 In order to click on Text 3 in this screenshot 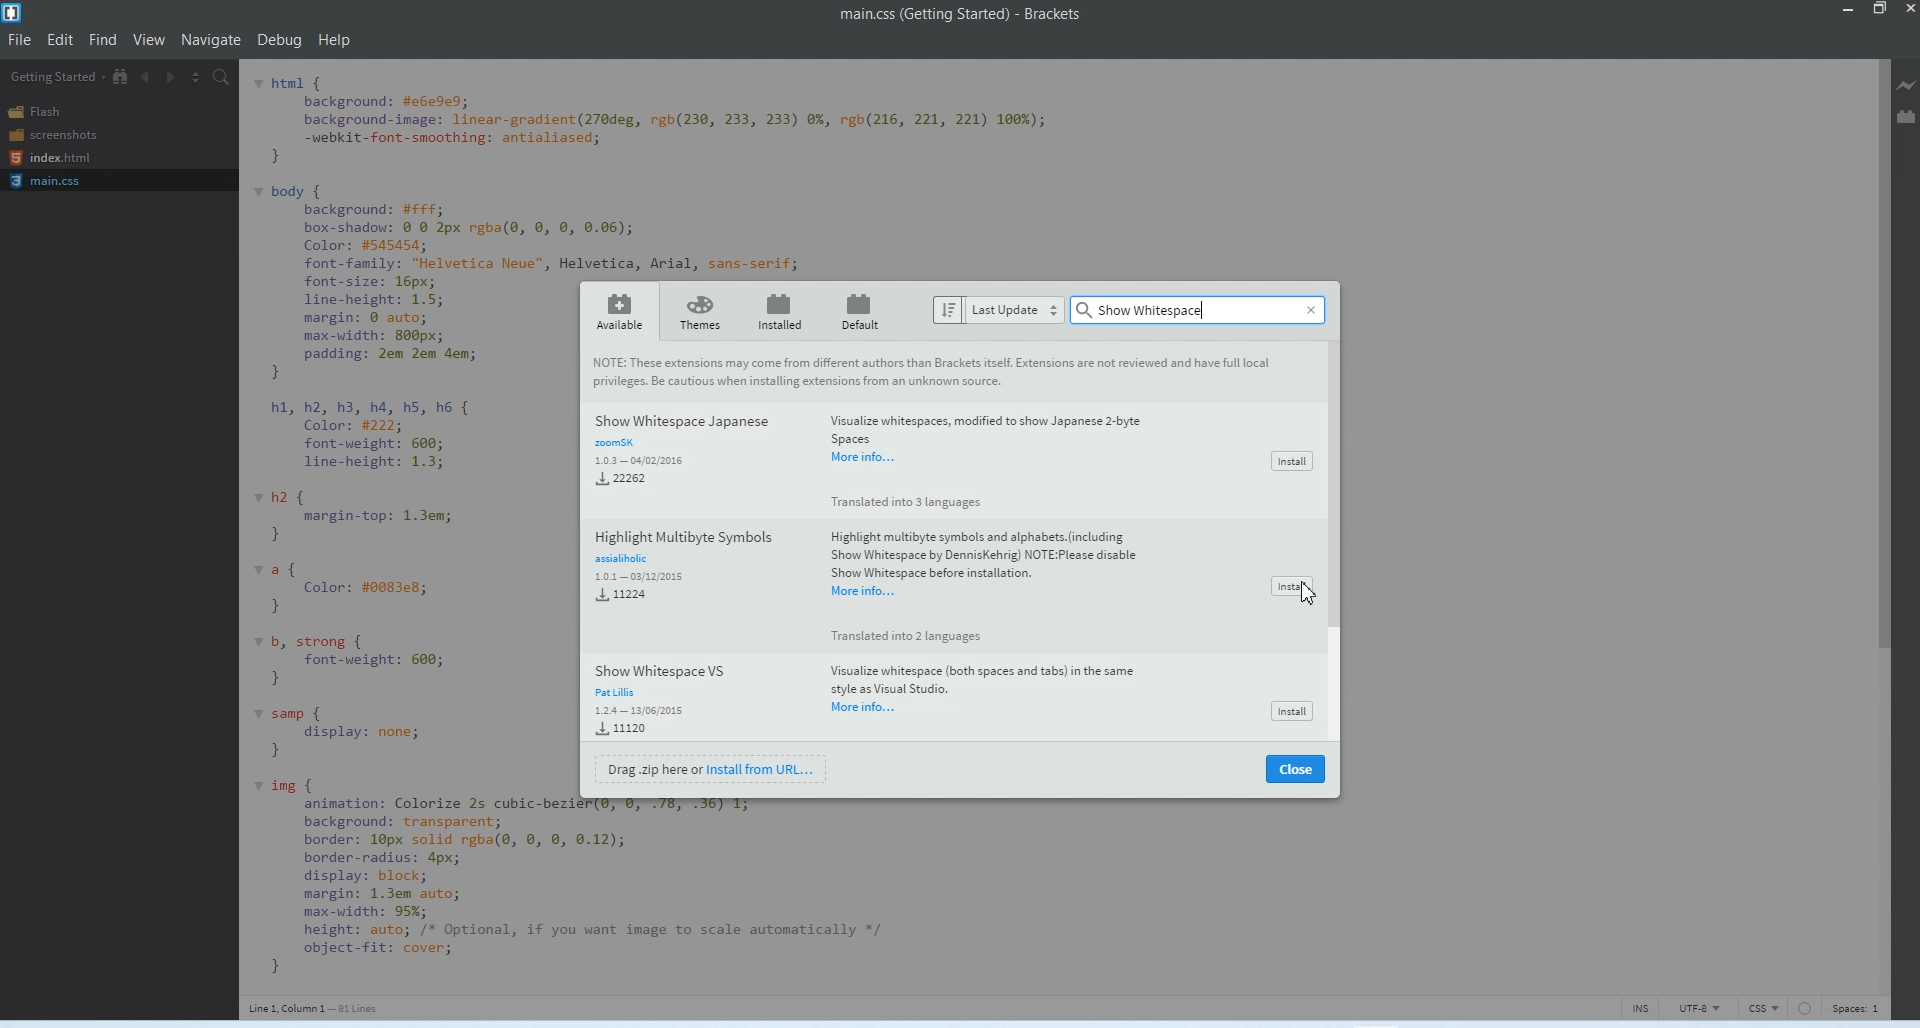, I will do `click(318, 1007)`.